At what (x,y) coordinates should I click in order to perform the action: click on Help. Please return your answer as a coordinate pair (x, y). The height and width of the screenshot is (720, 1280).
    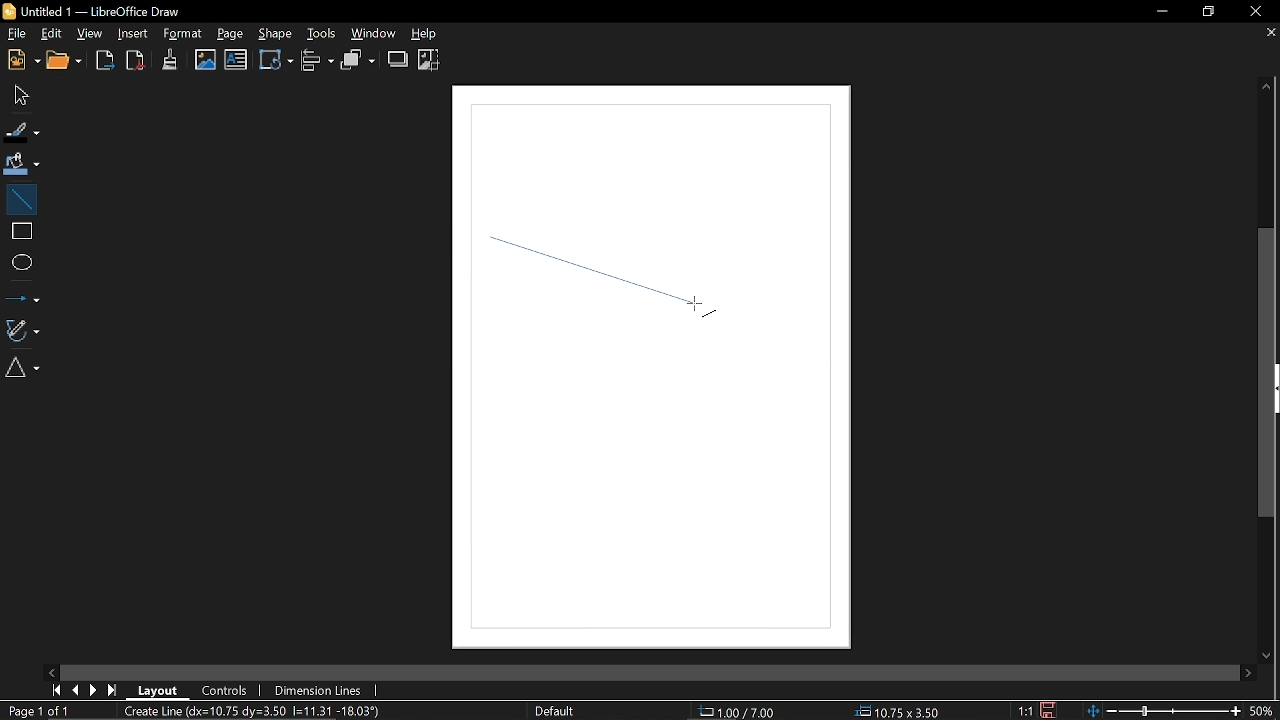
    Looking at the image, I should click on (431, 35).